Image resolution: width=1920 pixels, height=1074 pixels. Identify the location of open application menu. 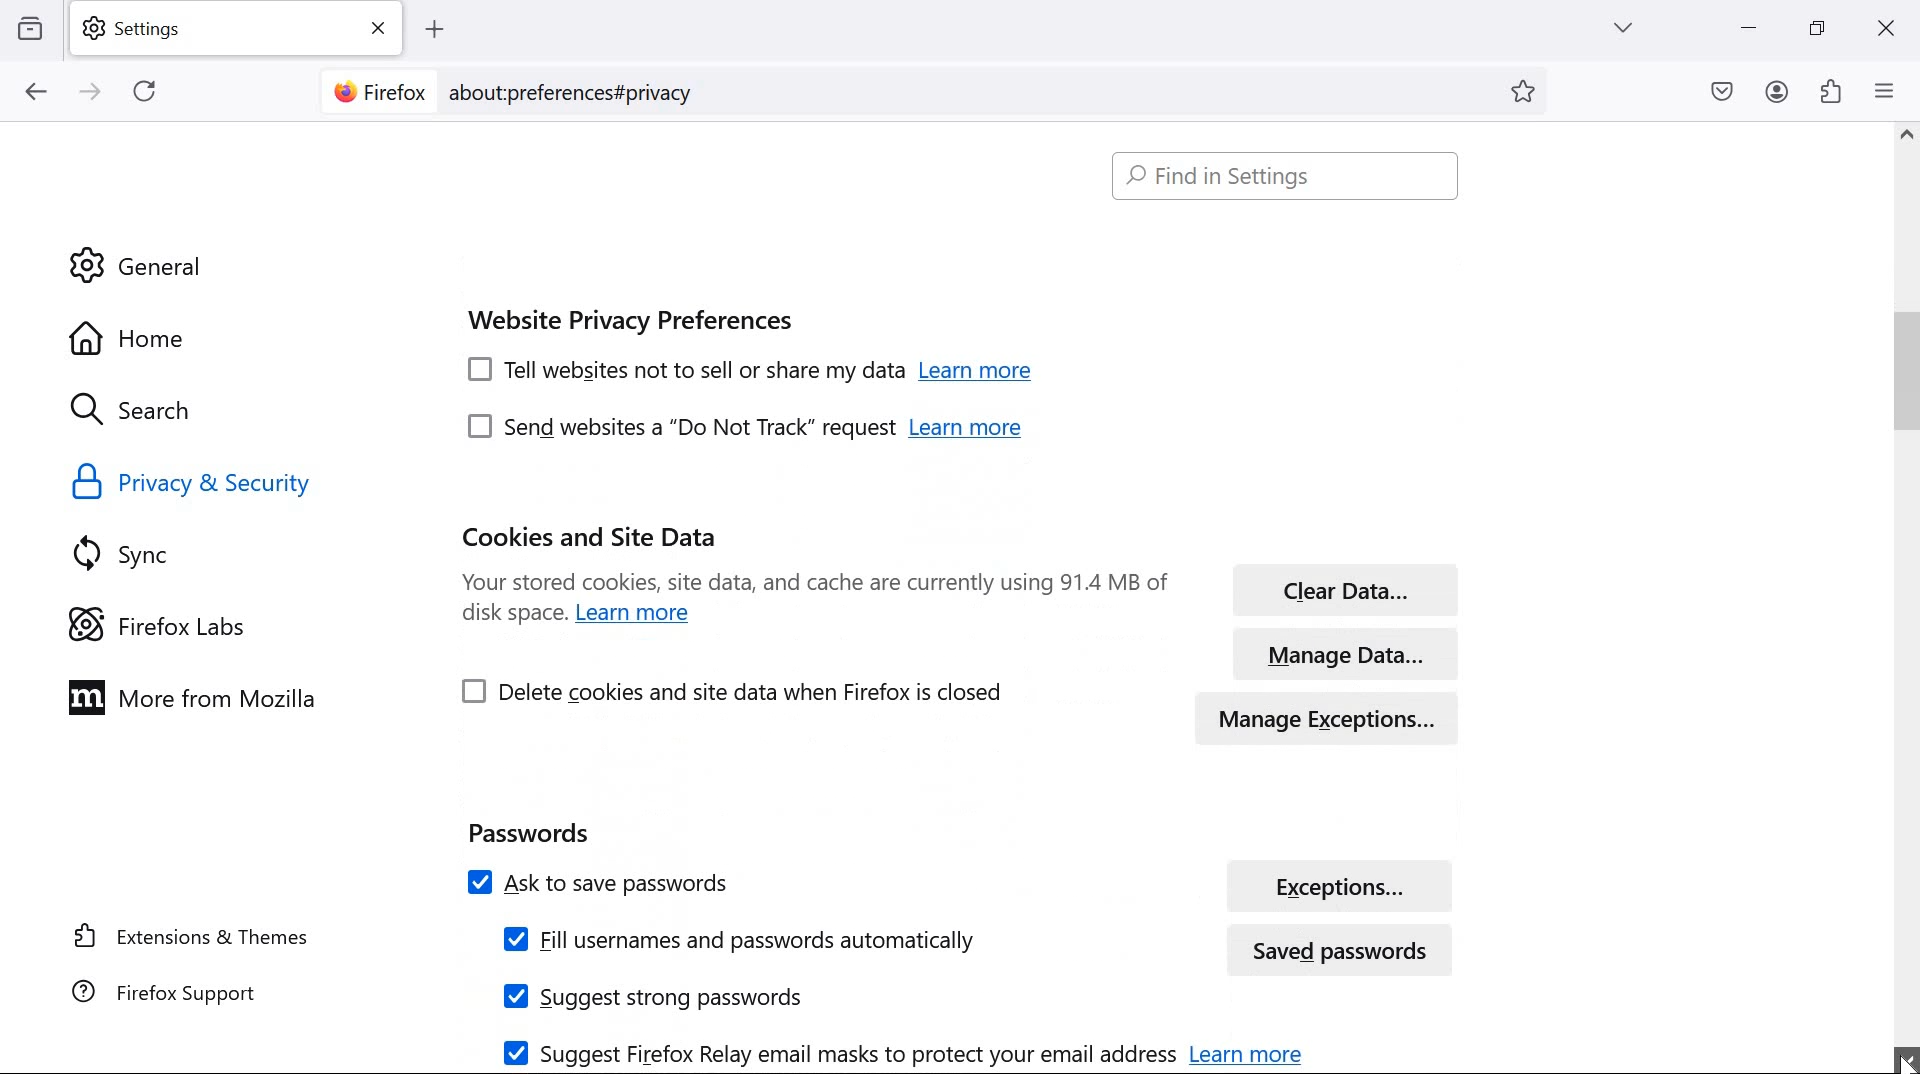
(1889, 90).